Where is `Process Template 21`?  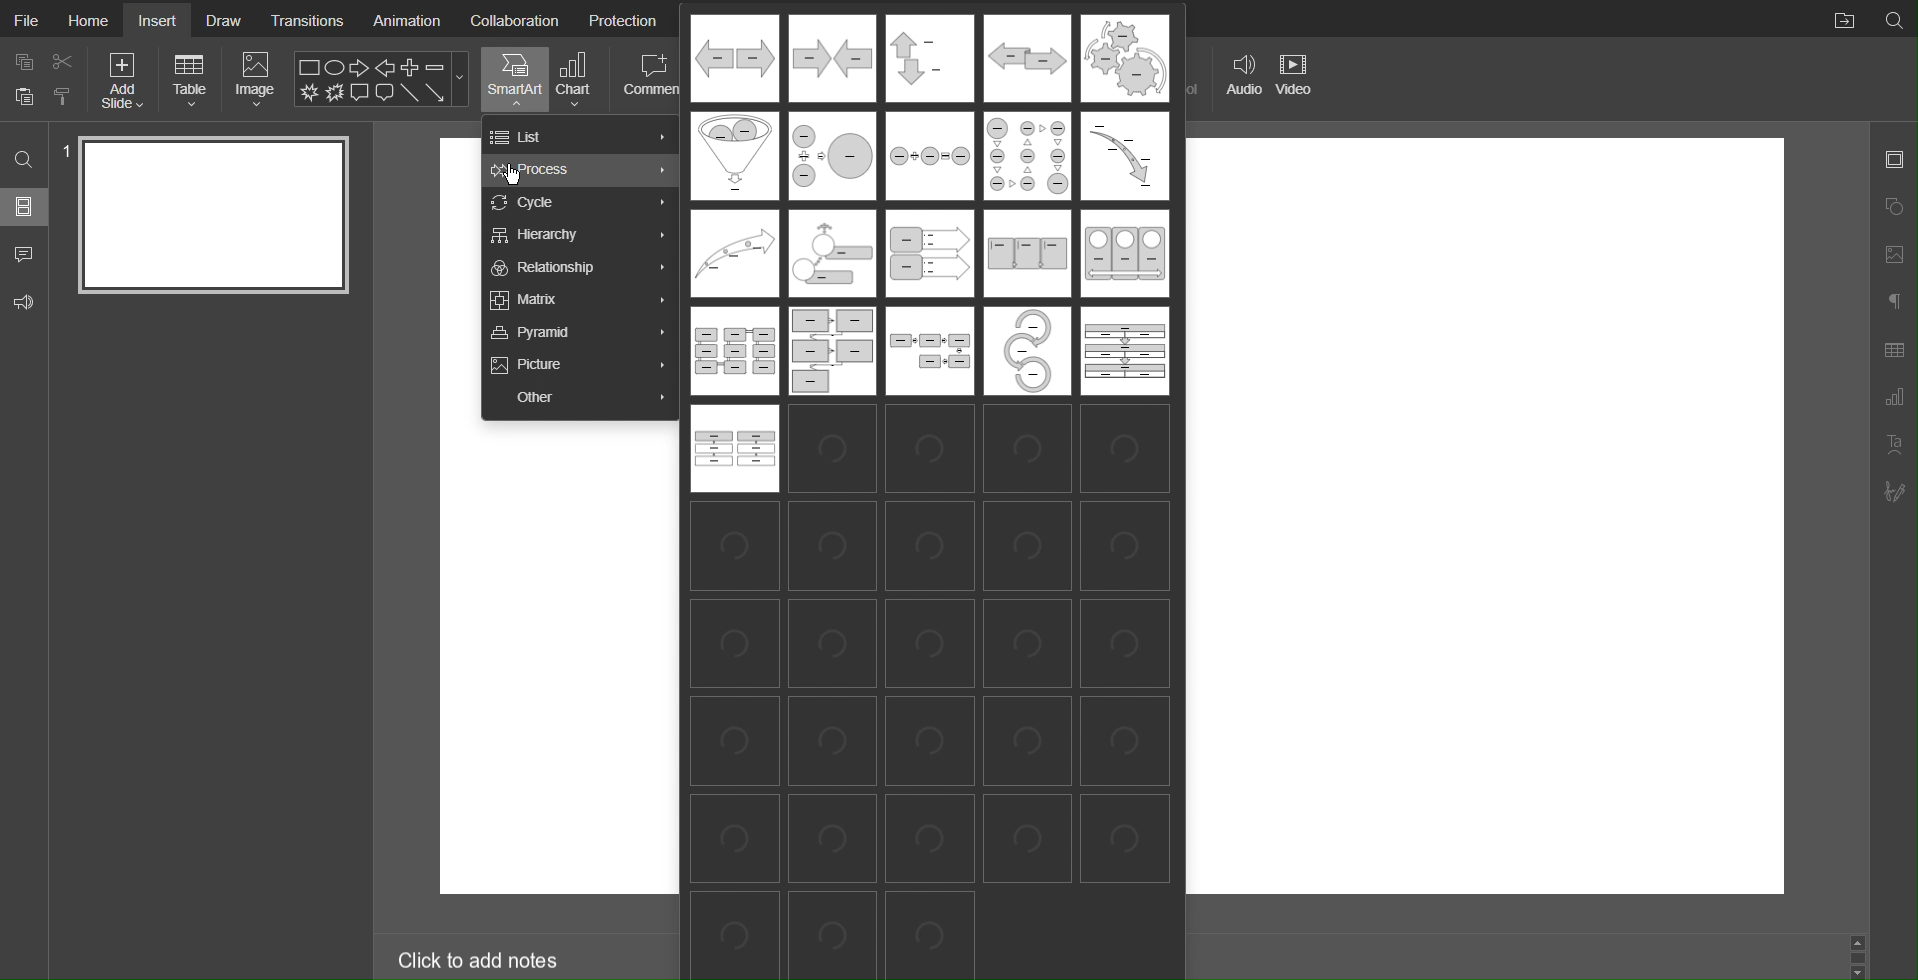
Process Template 21 is located at coordinates (734, 450).